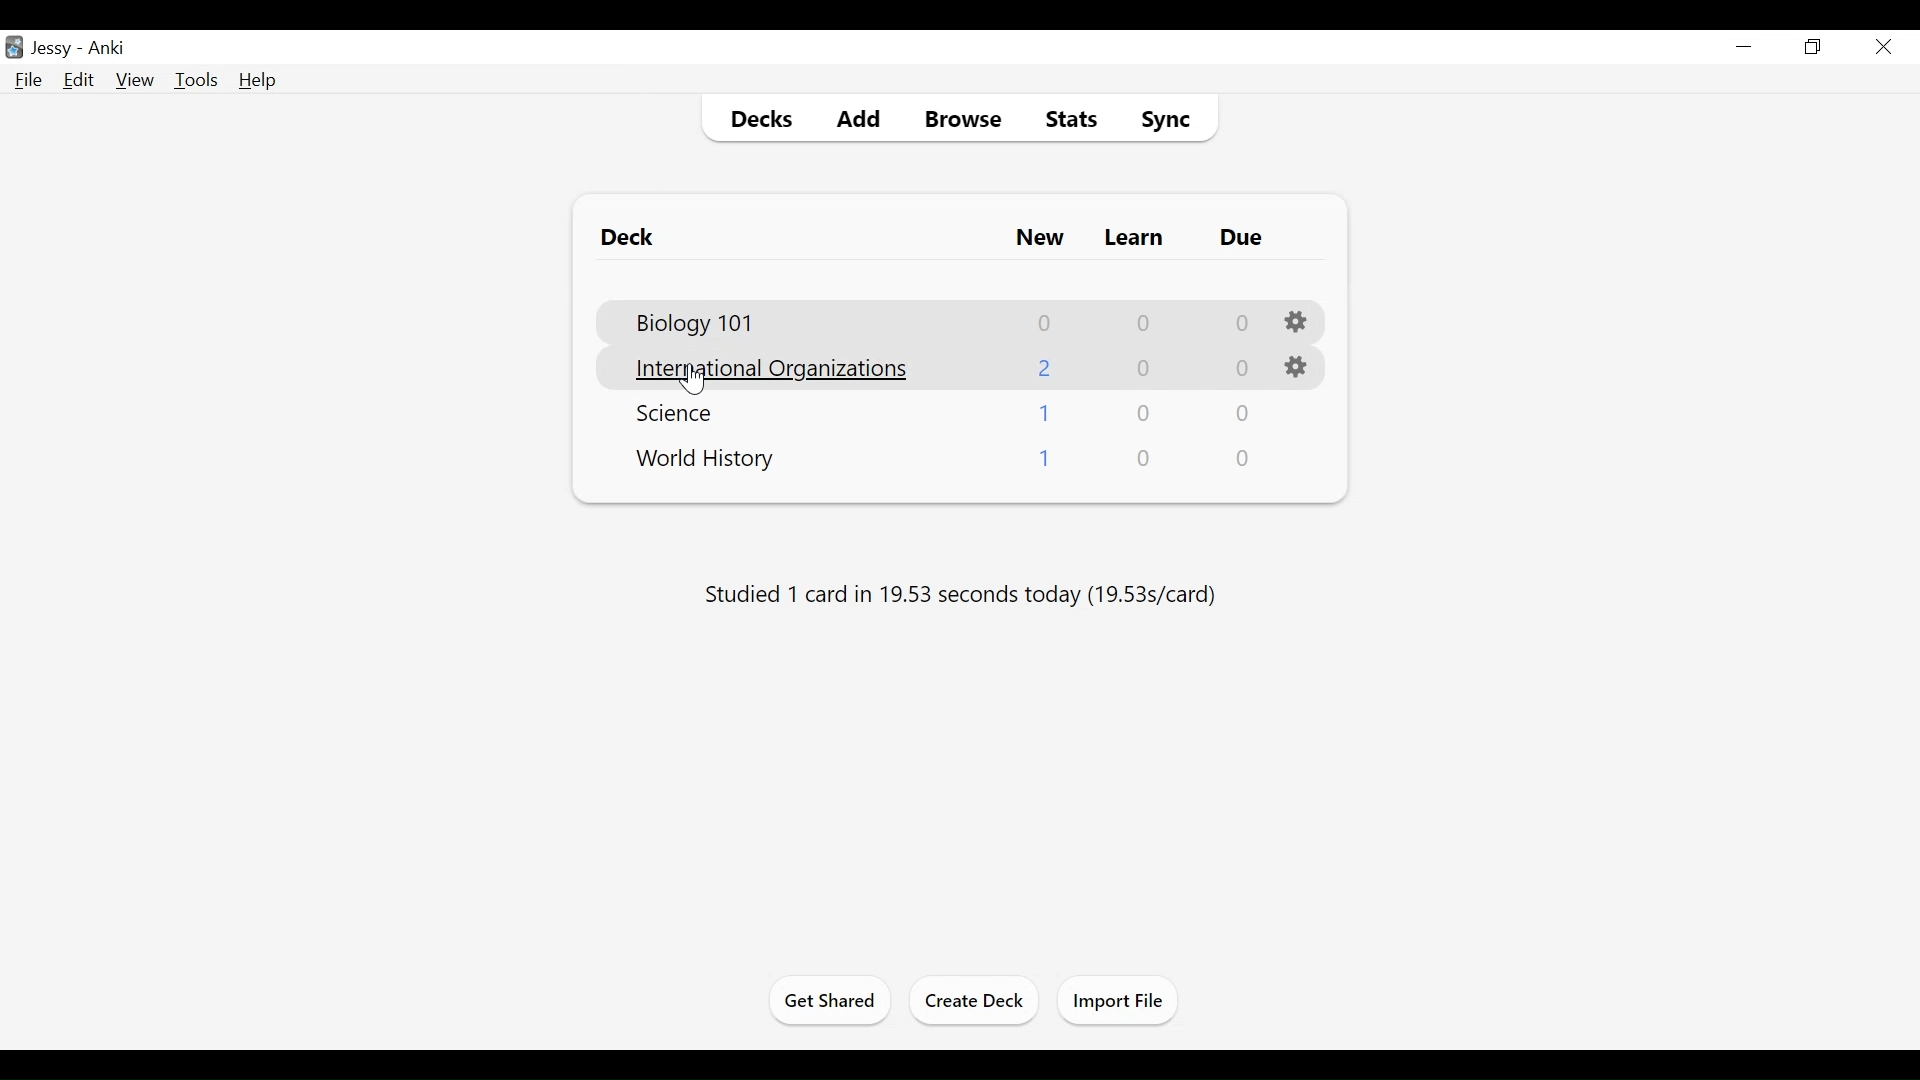  Describe the element at coordinates (1245, 368) in the screenshot. I see `Due Cards Count"` at that location.